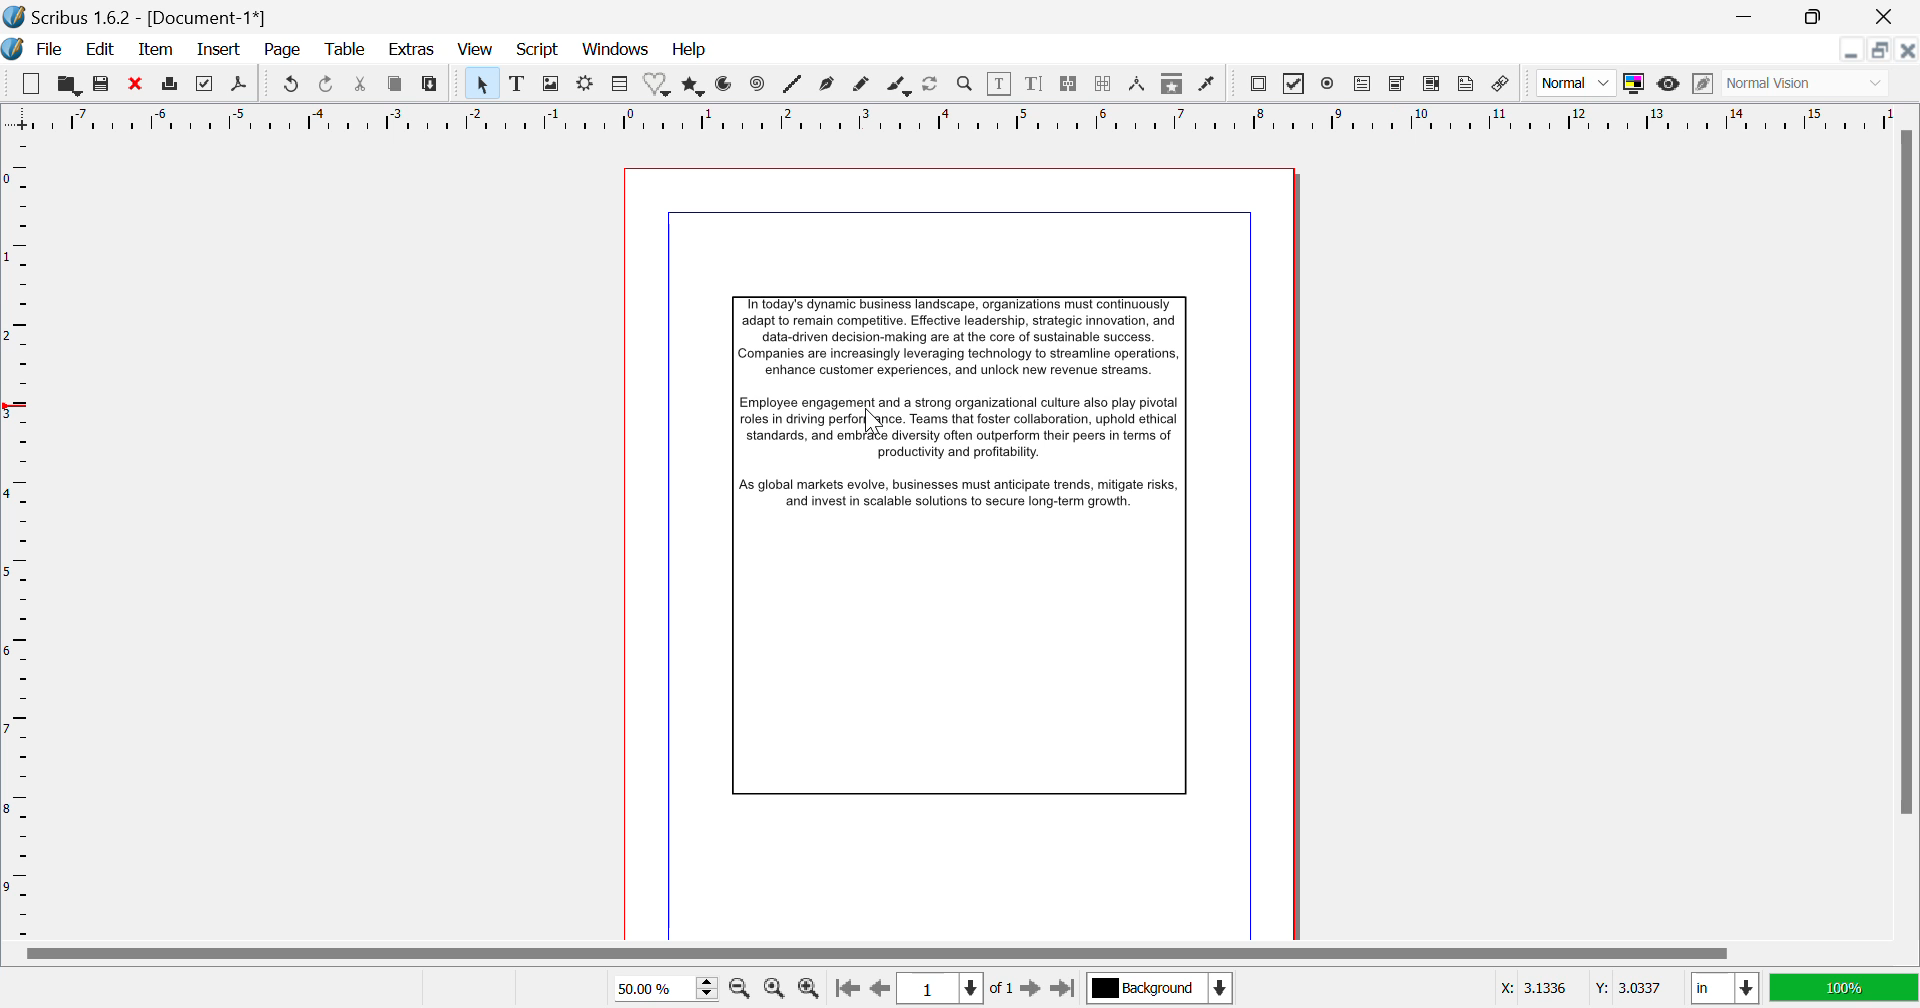 This screenshot has width=1920, height=1008. Describe the element at coordinates (12, 50) in the screenshot. I see `Scribus Logo` at that location.